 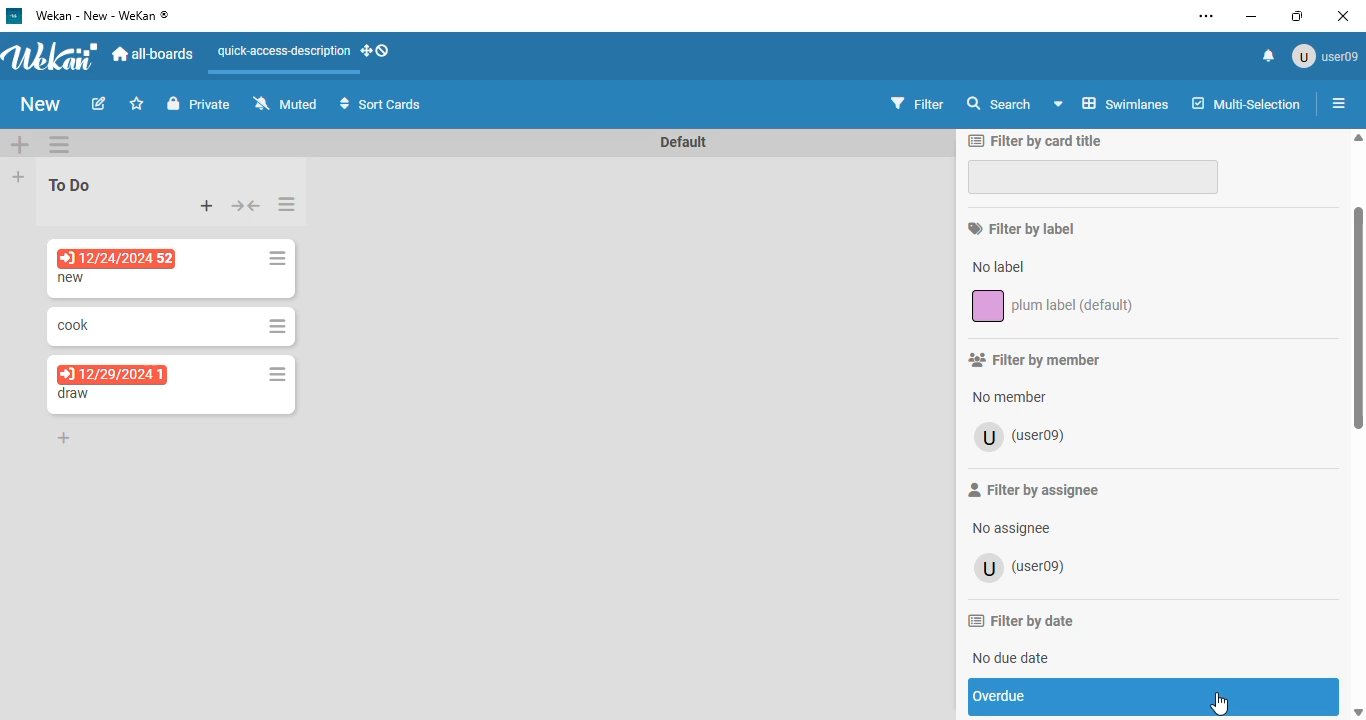 What do you see at coordinates (1024, 437) in the screenshot?
I see `user09` at bounding box center [1024, 437].